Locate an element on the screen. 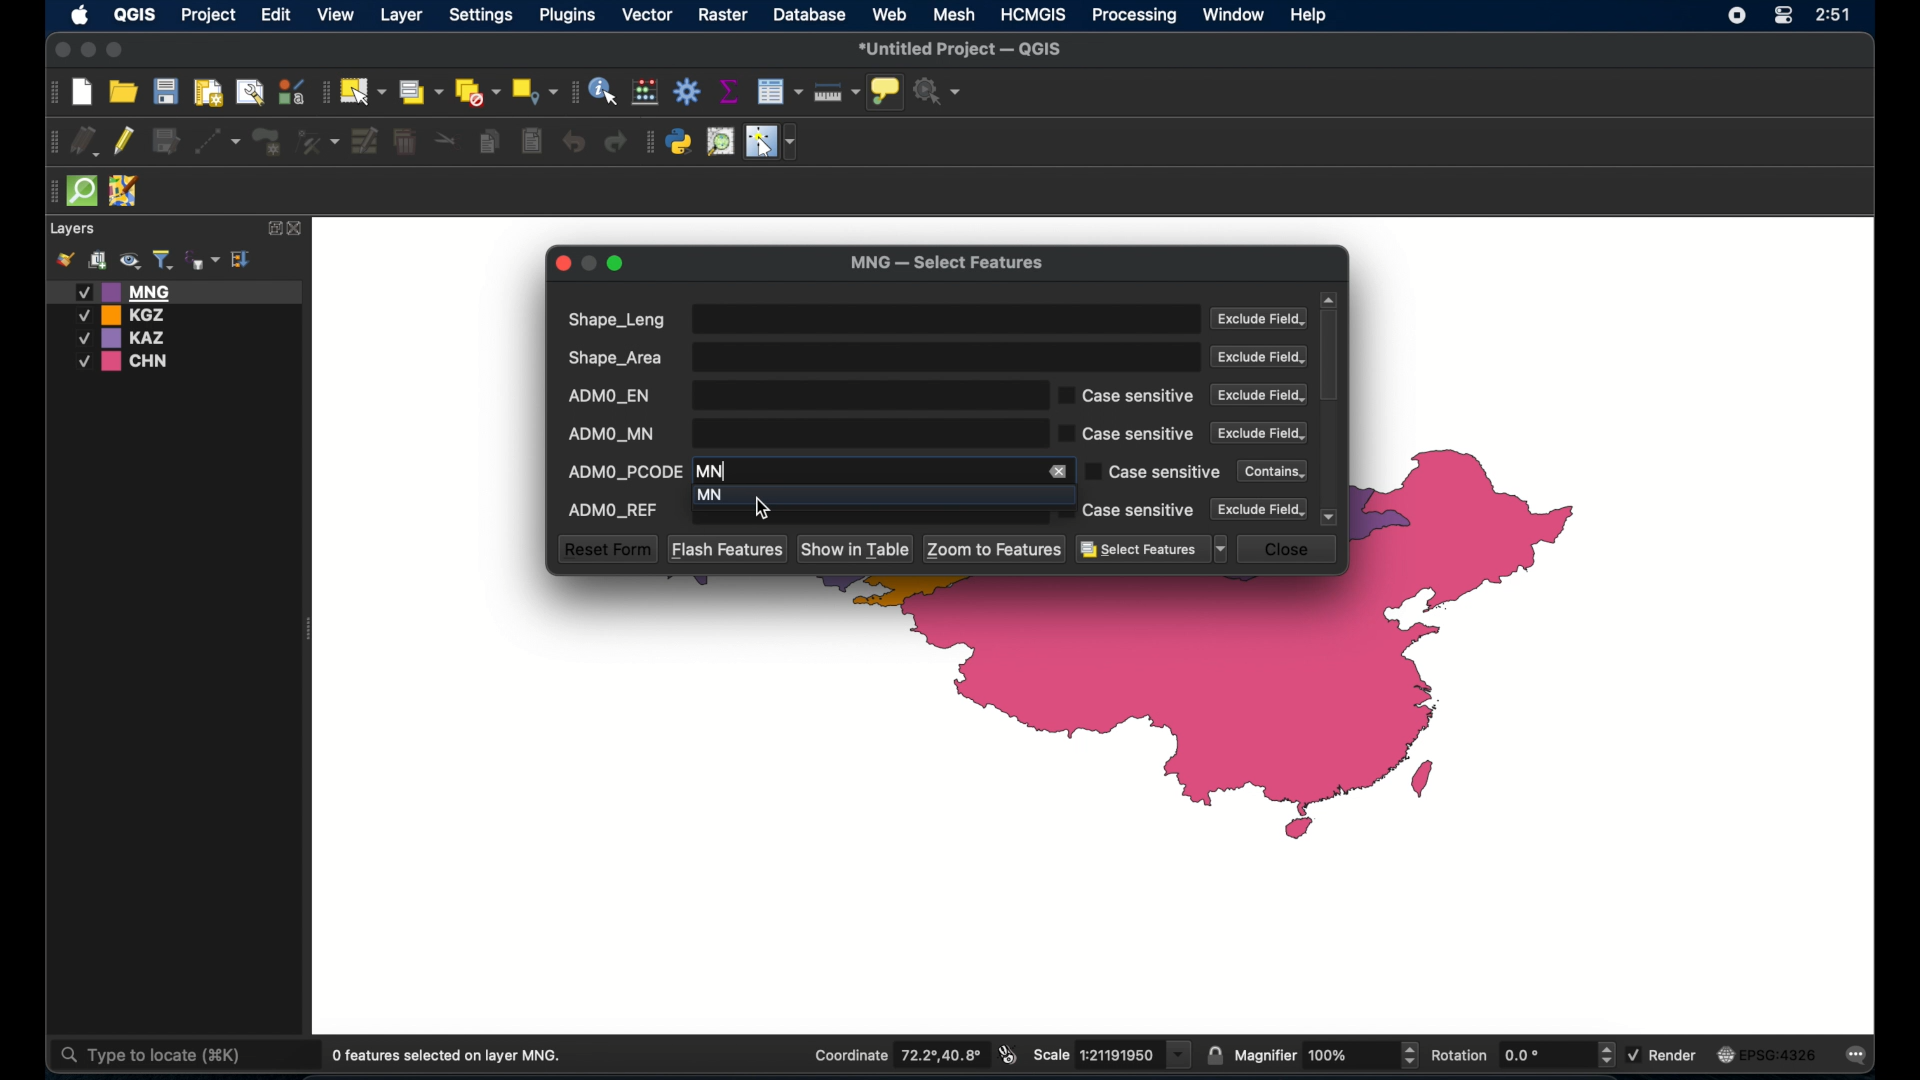 This screenshot has height=1080, width=1920. project is located at coordinates (209, 16).